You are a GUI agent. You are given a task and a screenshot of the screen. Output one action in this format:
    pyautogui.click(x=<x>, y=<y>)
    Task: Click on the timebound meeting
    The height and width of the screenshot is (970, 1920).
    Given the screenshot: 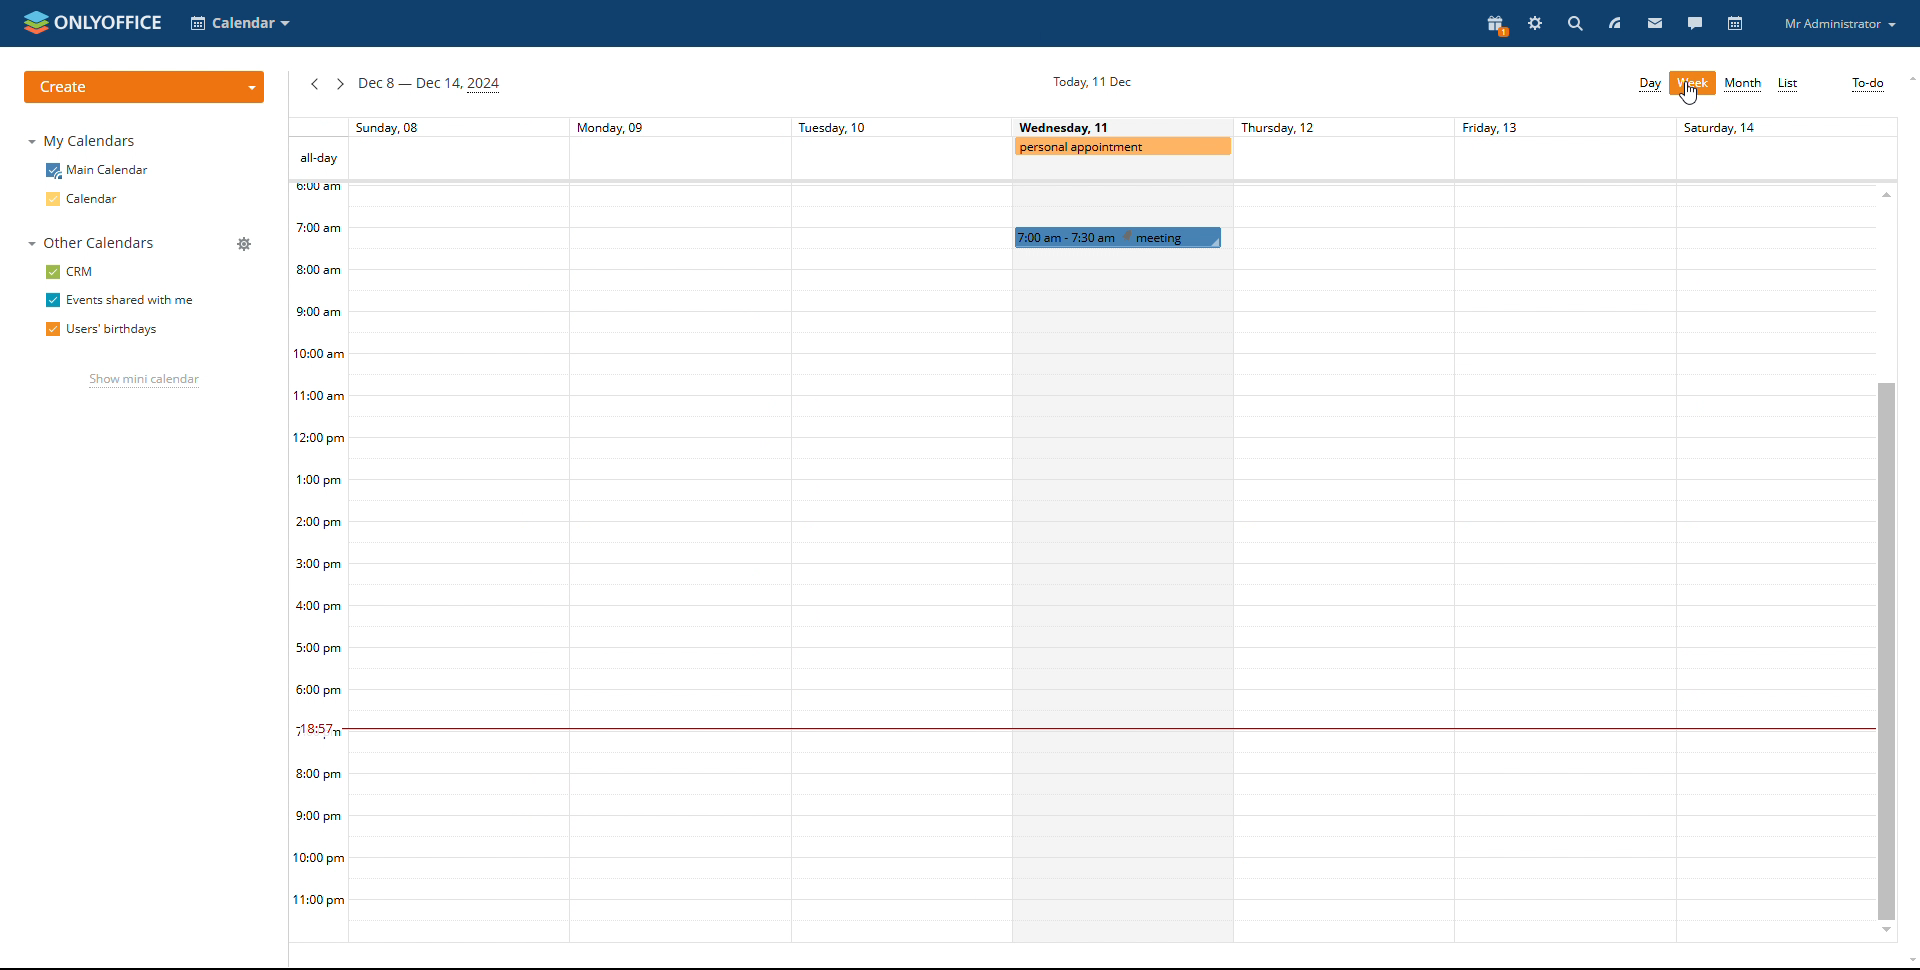 What is the action you would take?
    pyautogui.click(x=1118, y=237)
    